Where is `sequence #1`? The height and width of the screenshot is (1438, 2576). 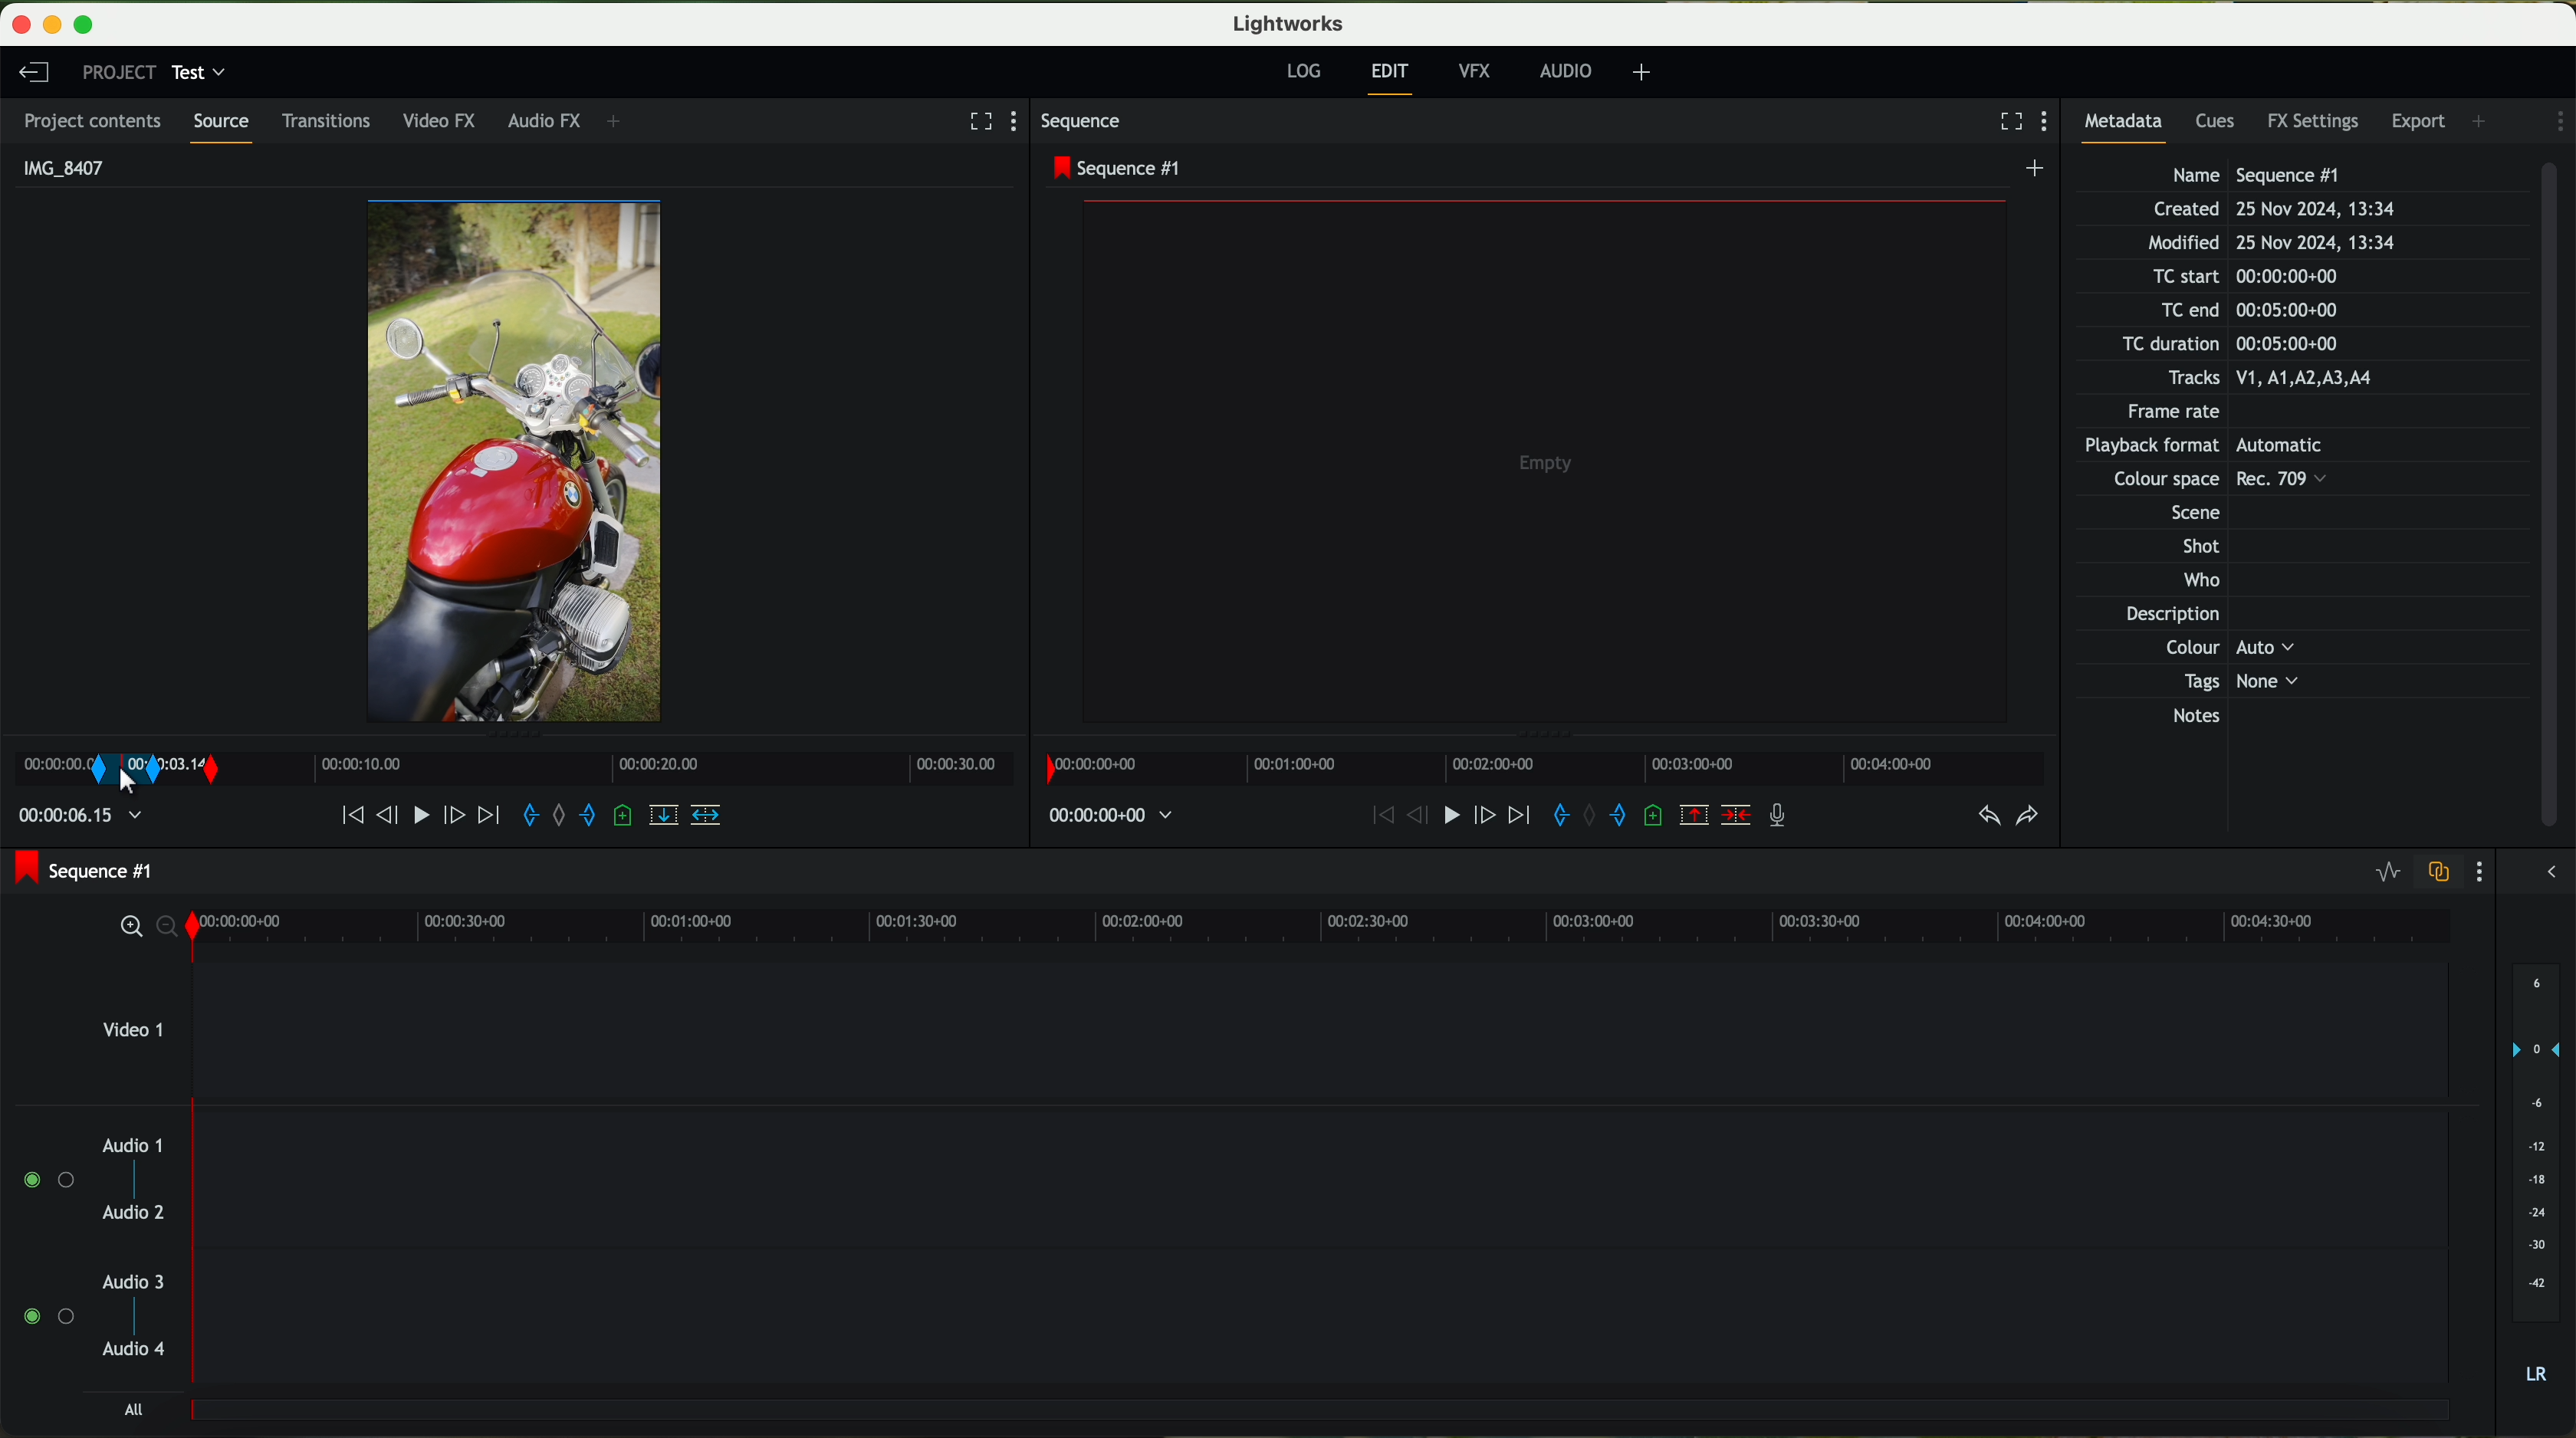 sequence #1 is located at coordinates (87, 870).